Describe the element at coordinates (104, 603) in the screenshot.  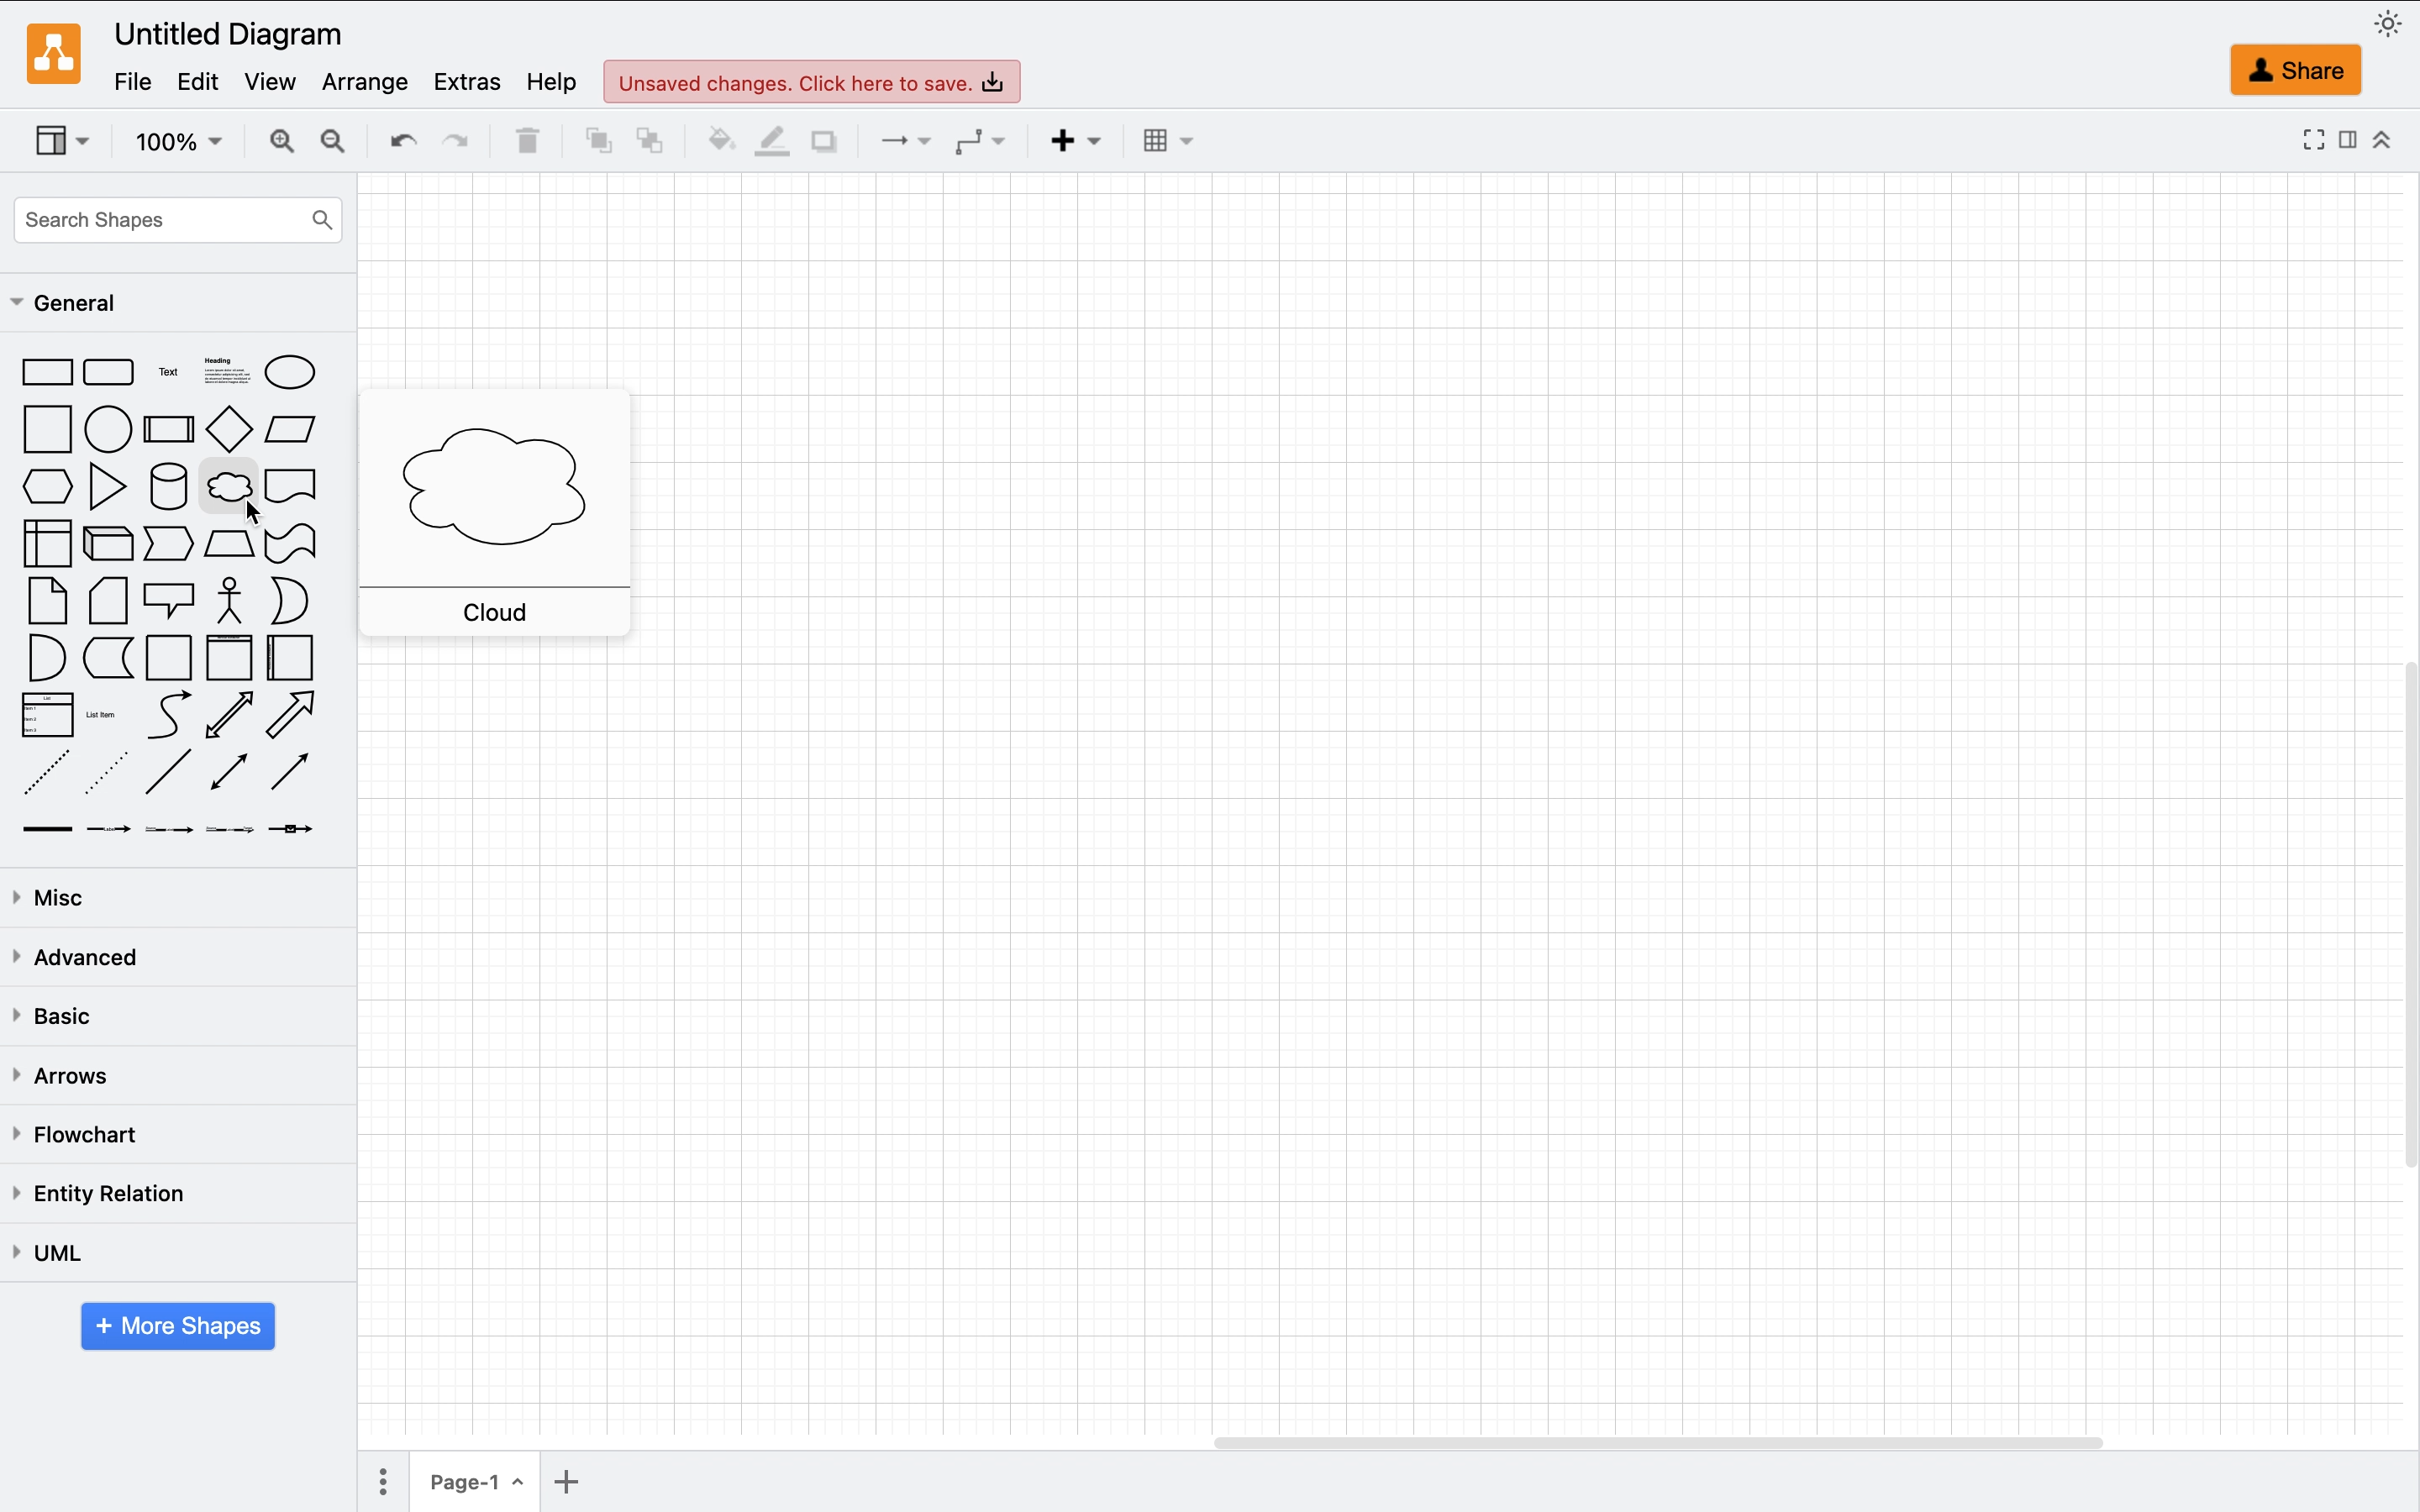
I see `card` at that location.